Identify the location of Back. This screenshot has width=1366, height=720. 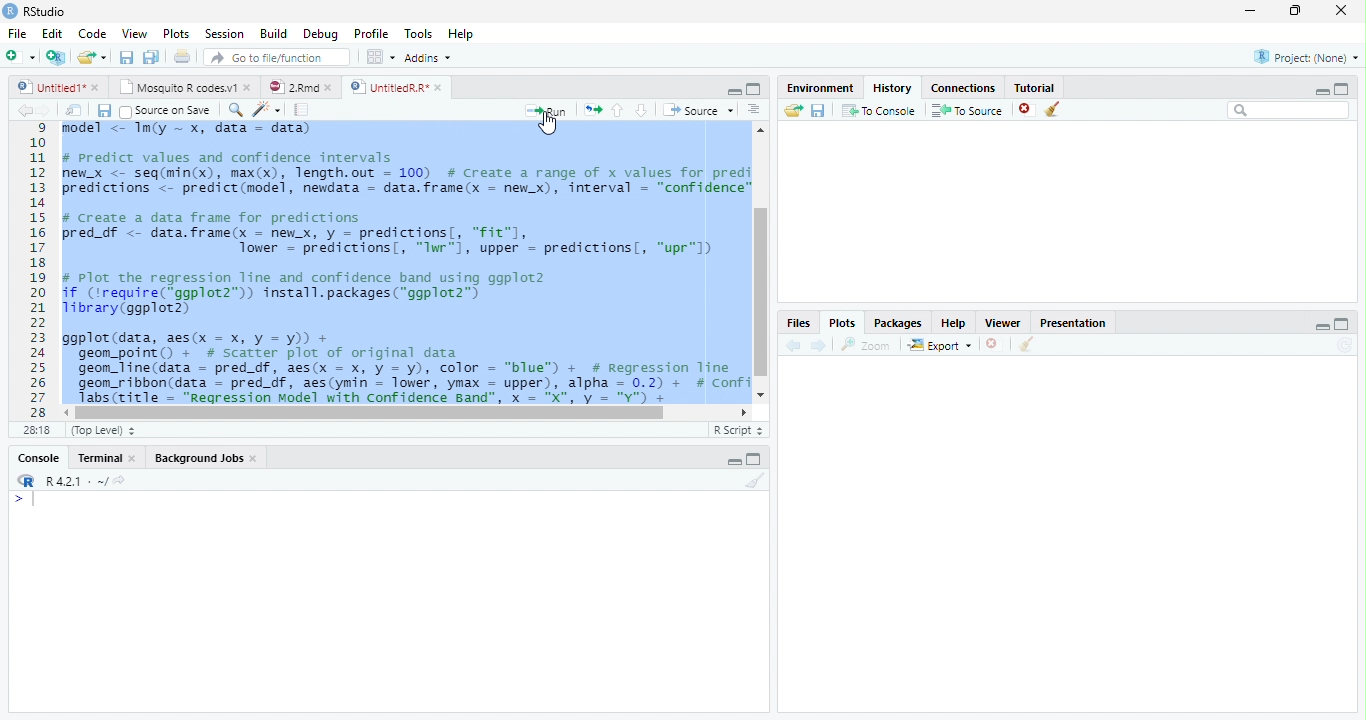
(789, 346).